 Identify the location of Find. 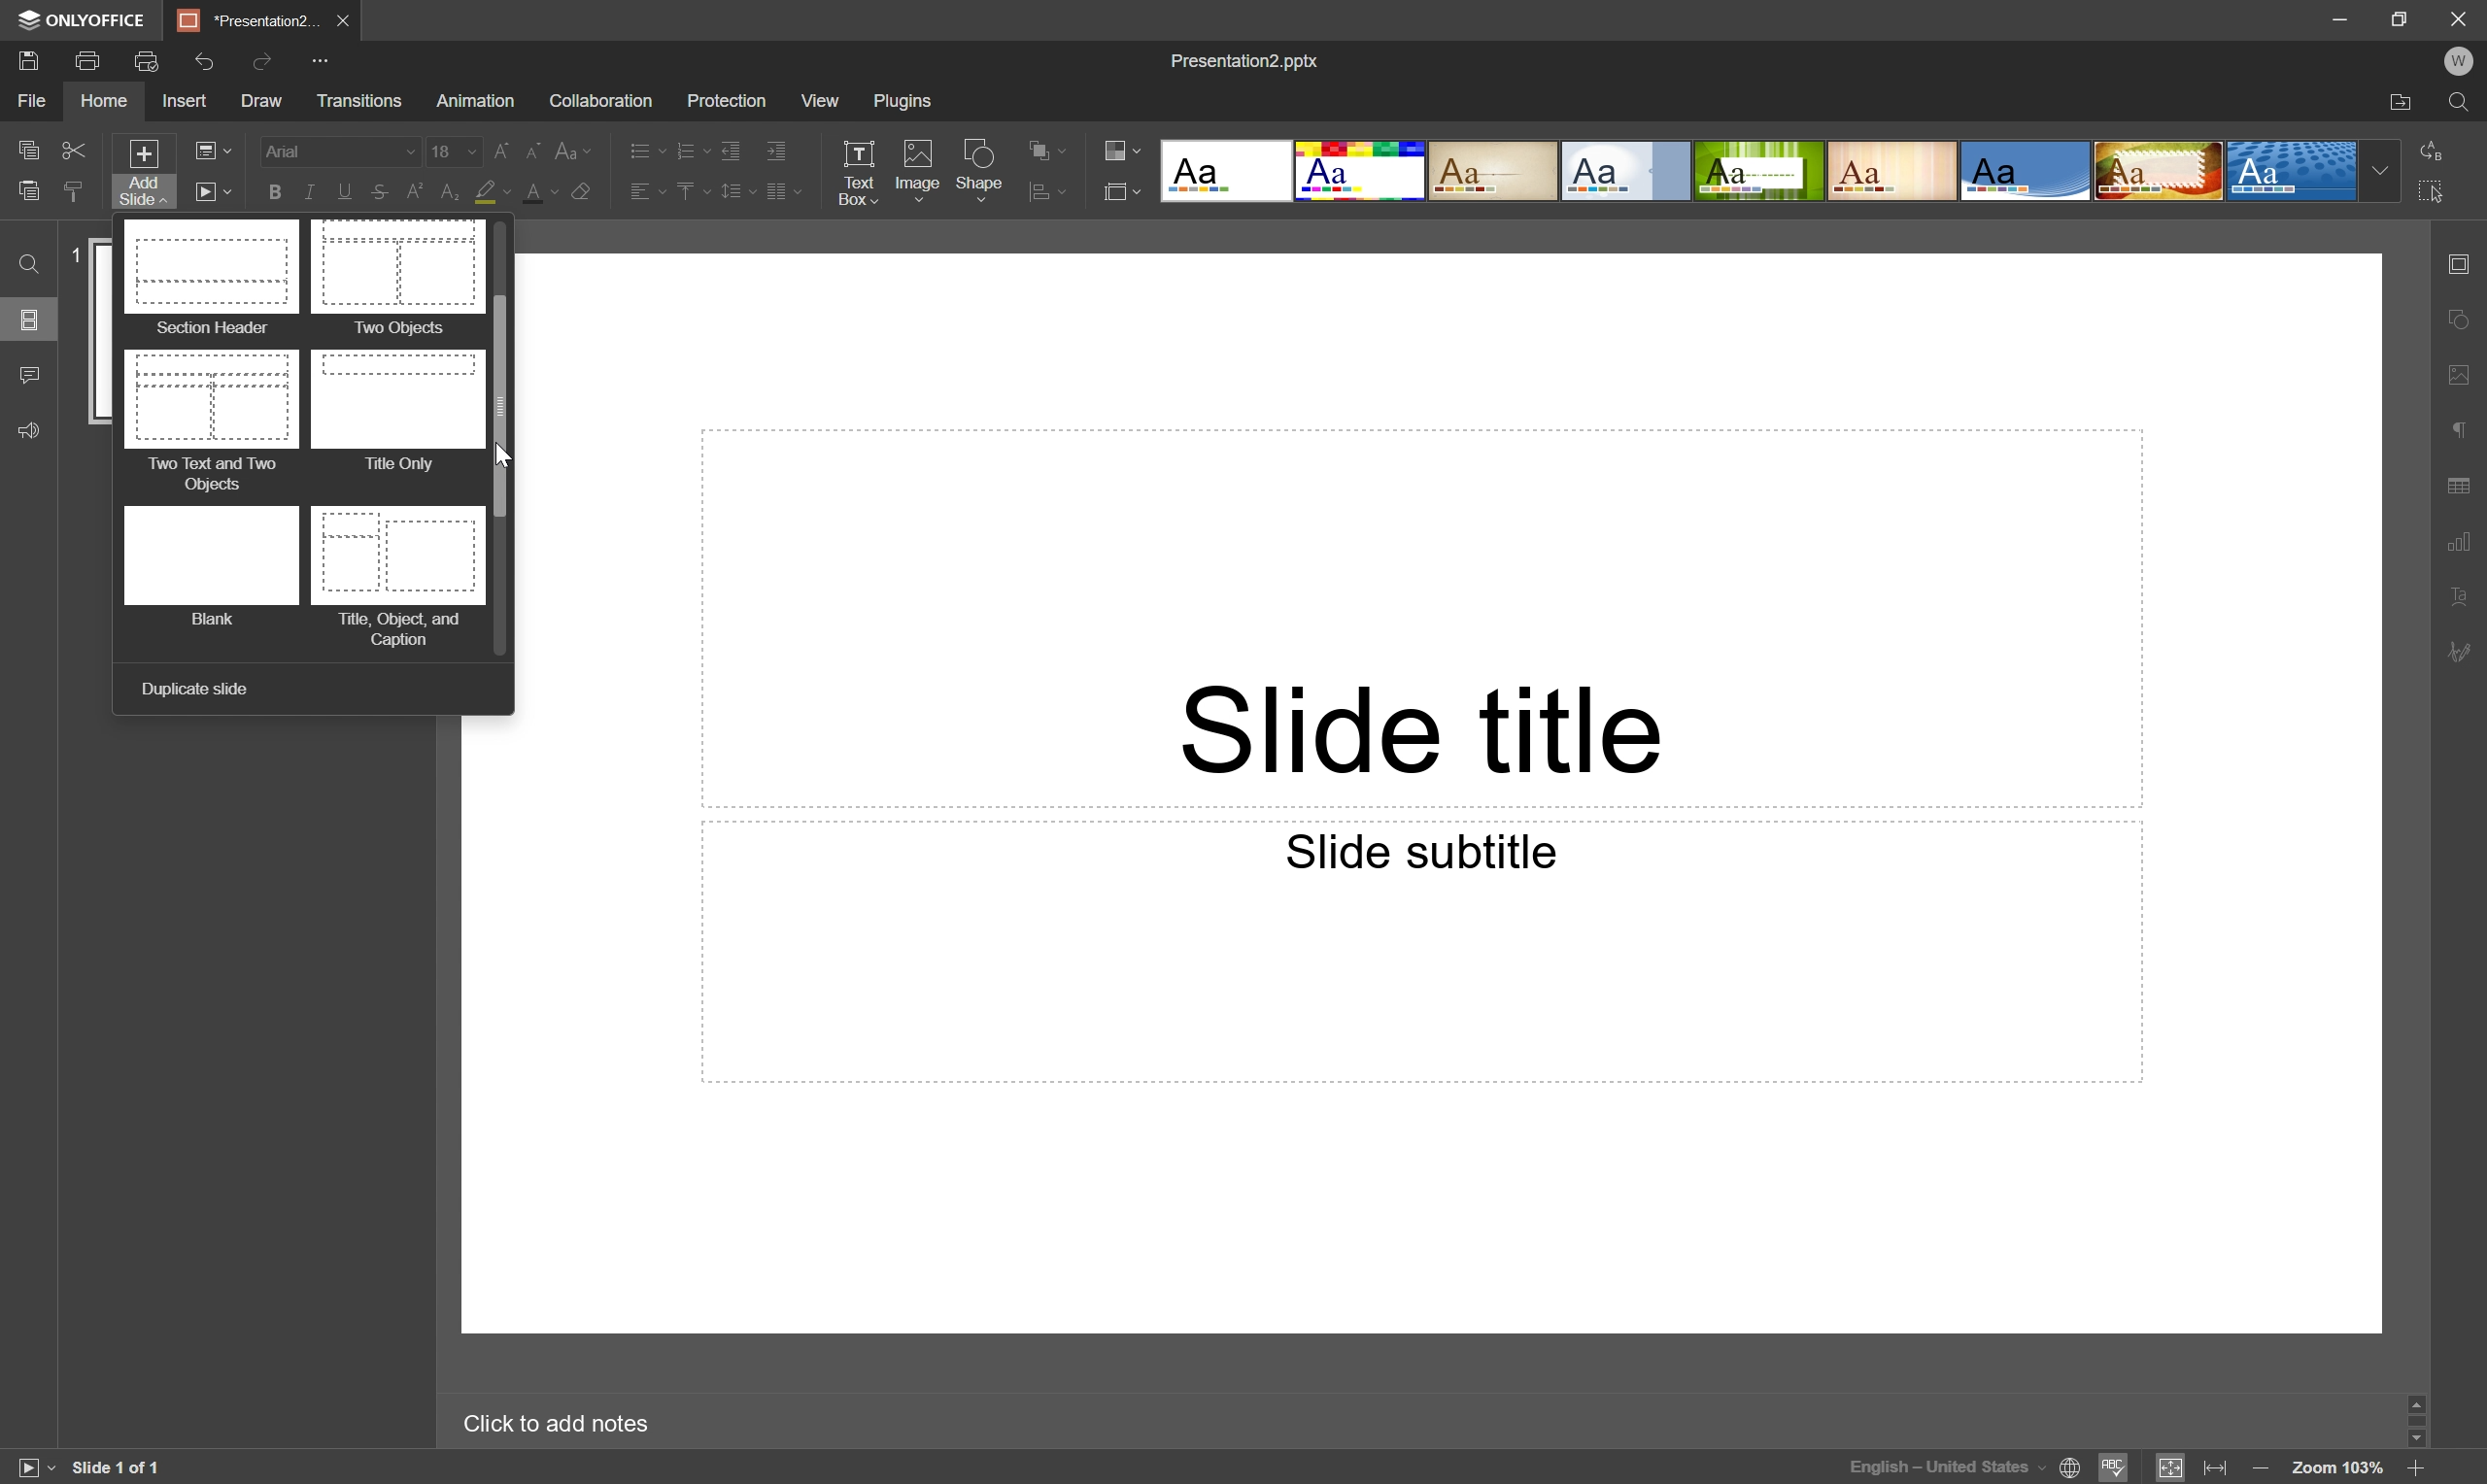
(27, 265).